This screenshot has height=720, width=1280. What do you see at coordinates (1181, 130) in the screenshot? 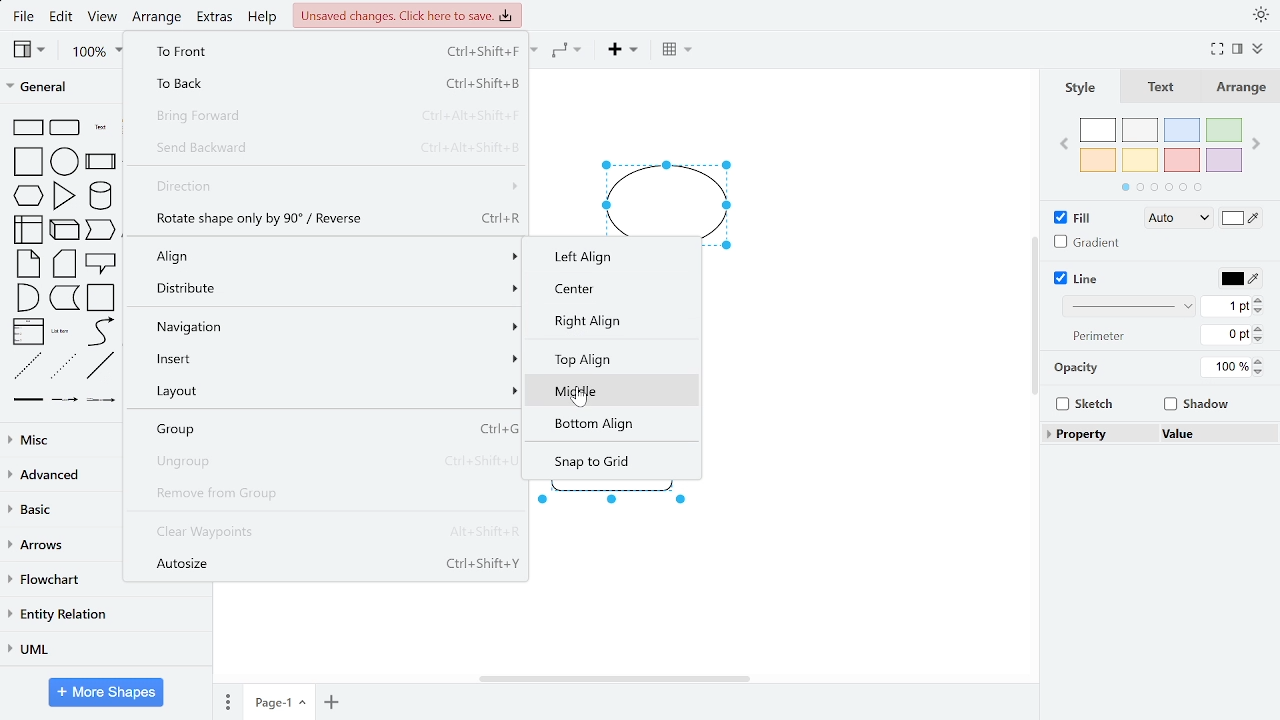
I see `blue` at bounding box center [1181, 130].